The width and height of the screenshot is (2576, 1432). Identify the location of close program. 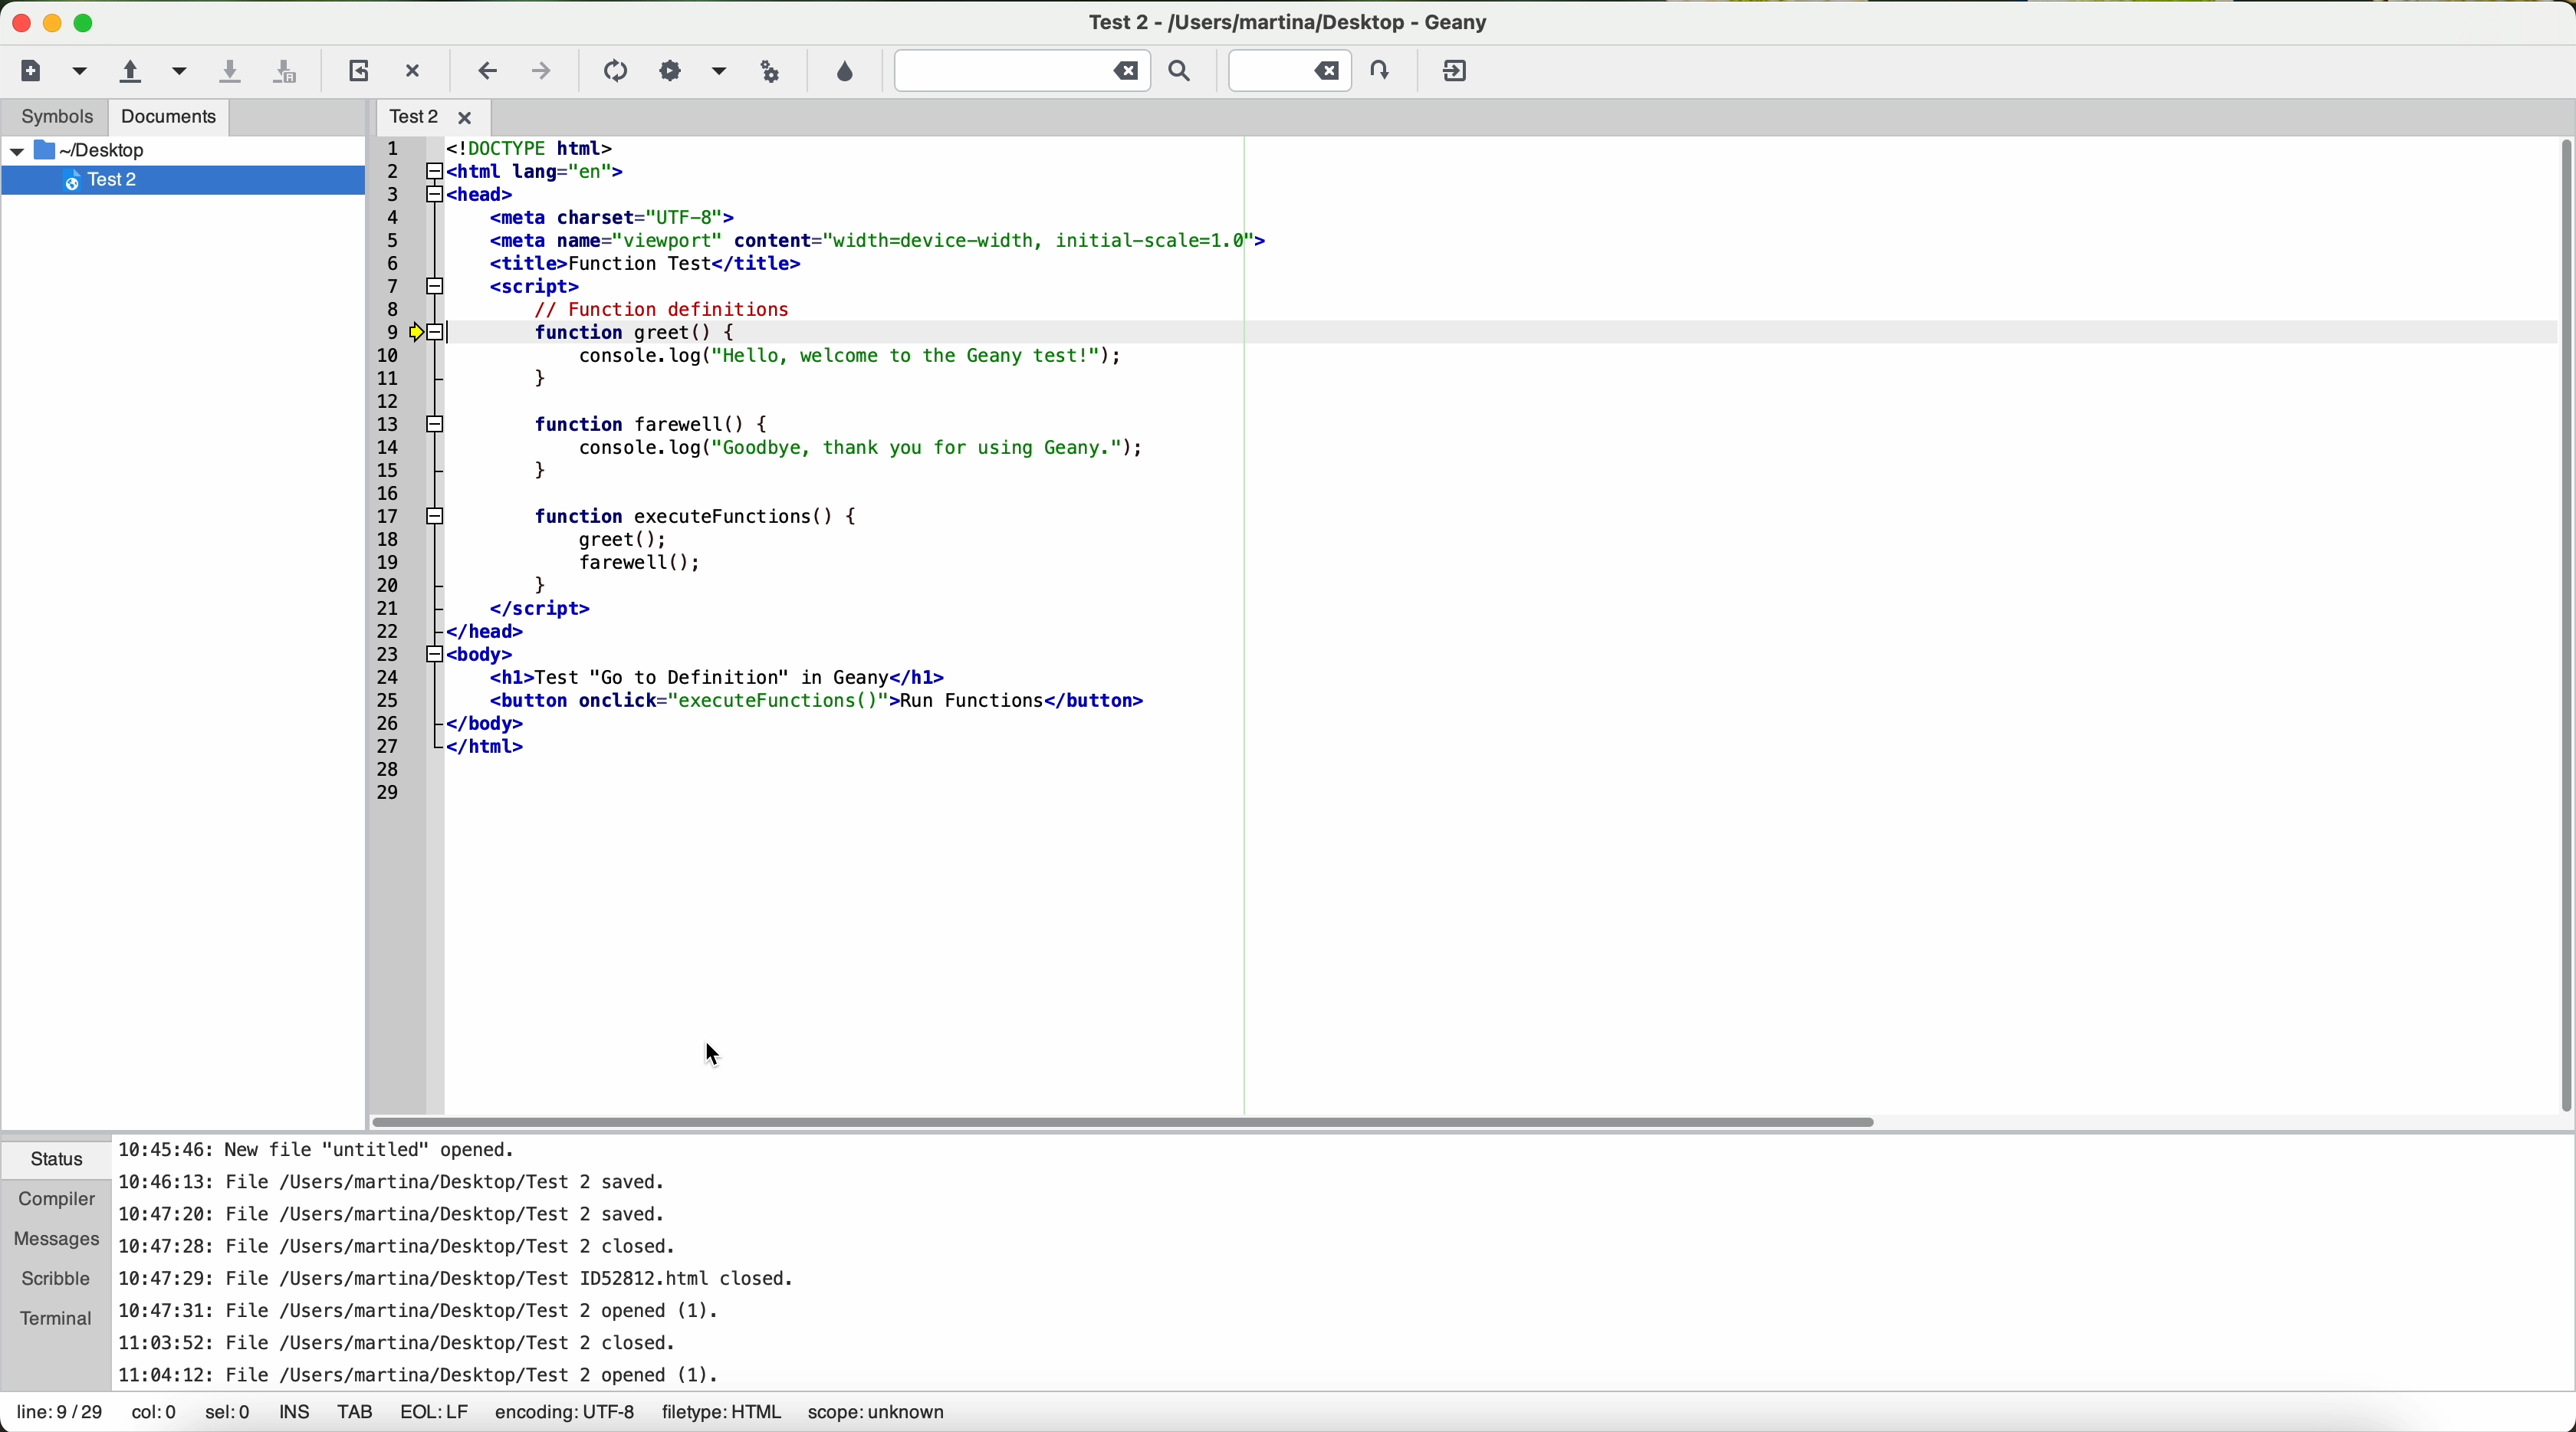
(16, 18).